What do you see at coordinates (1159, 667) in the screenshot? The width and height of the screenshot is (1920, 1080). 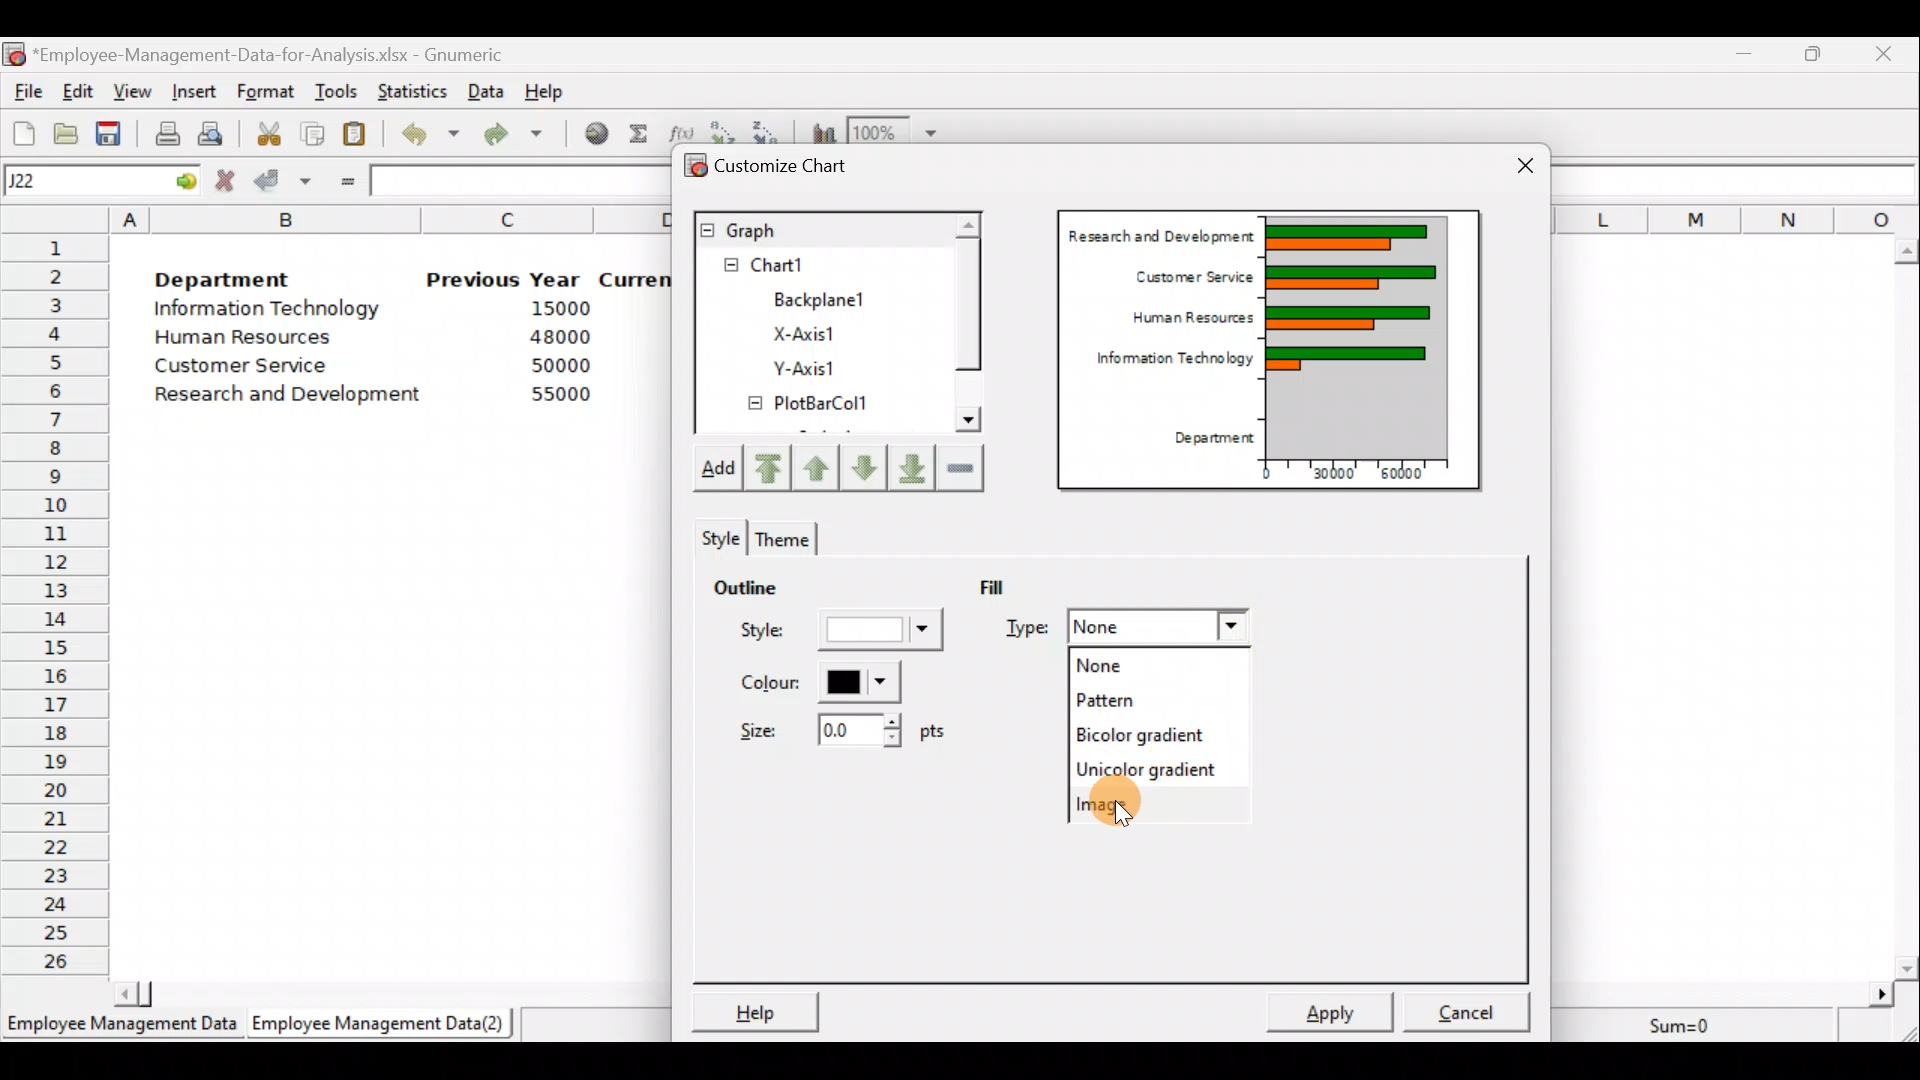 I see `None` at bounding box center [1159, 667].